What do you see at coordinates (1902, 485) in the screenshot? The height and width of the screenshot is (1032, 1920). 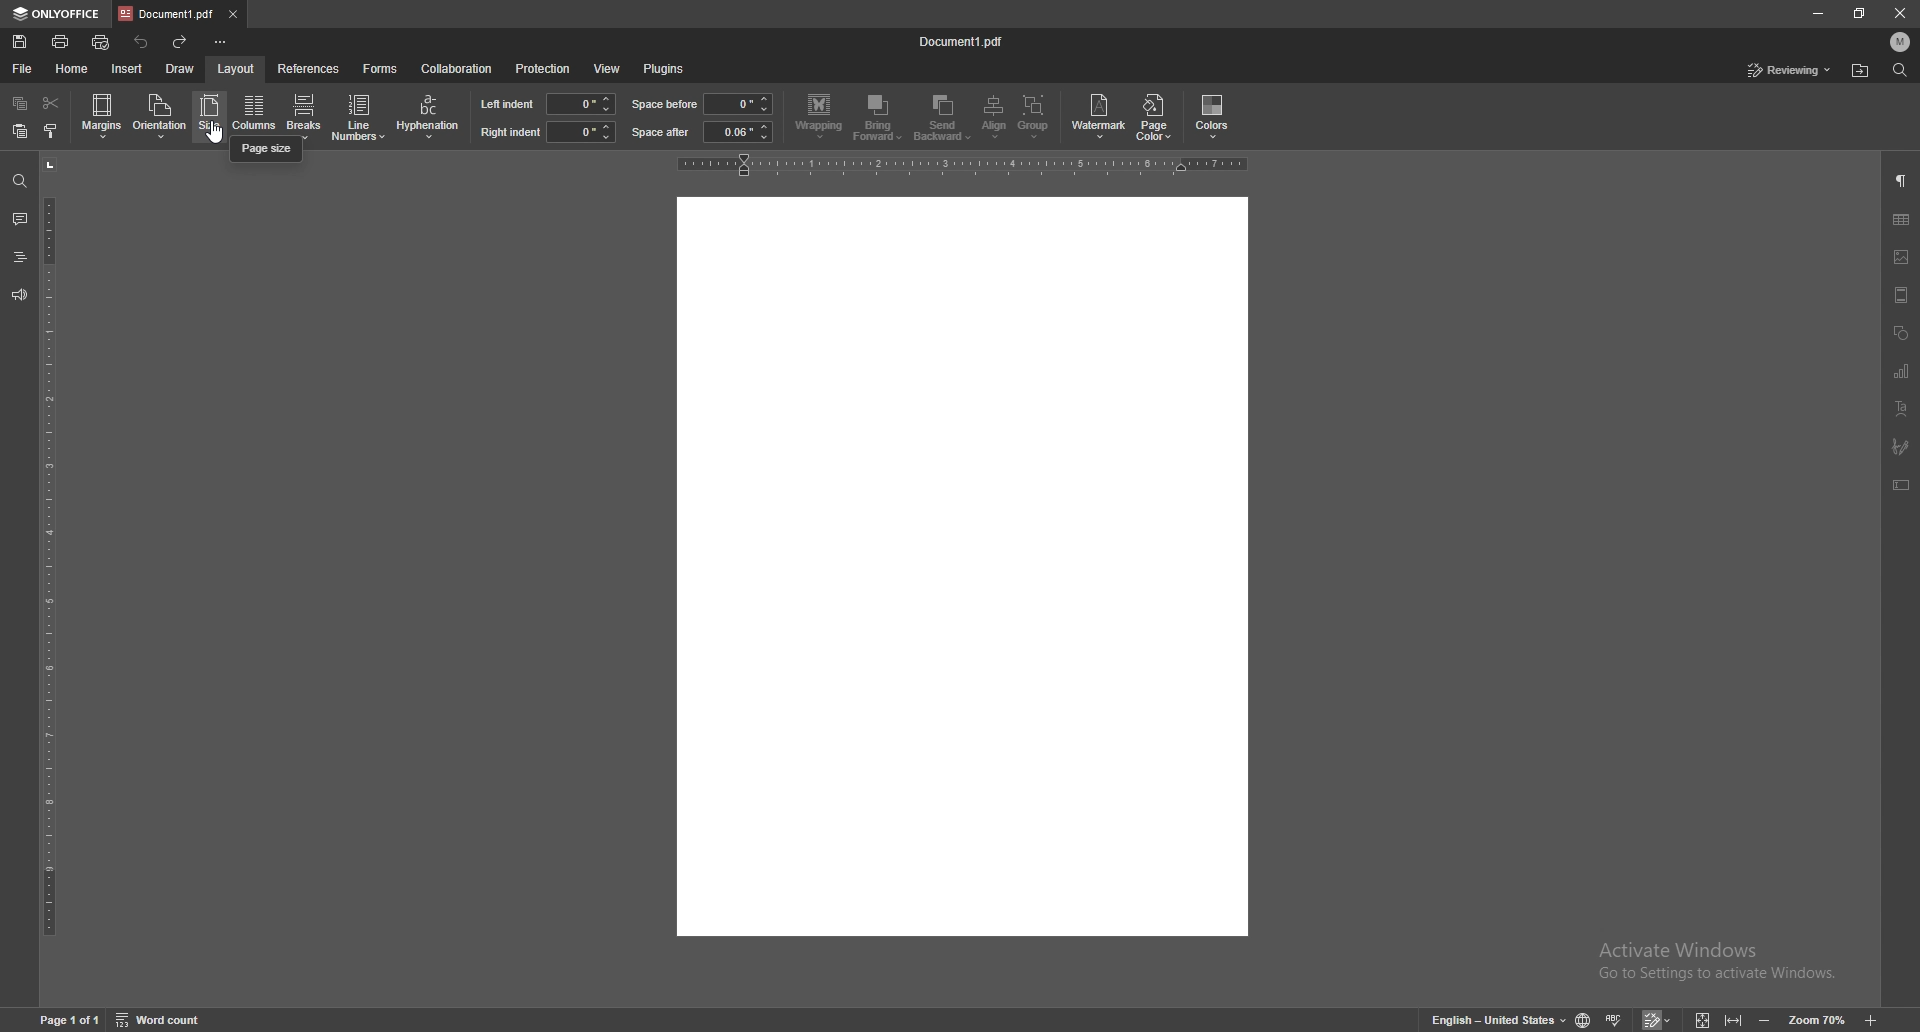 I see `text box` at bounding box center [1902, 485].